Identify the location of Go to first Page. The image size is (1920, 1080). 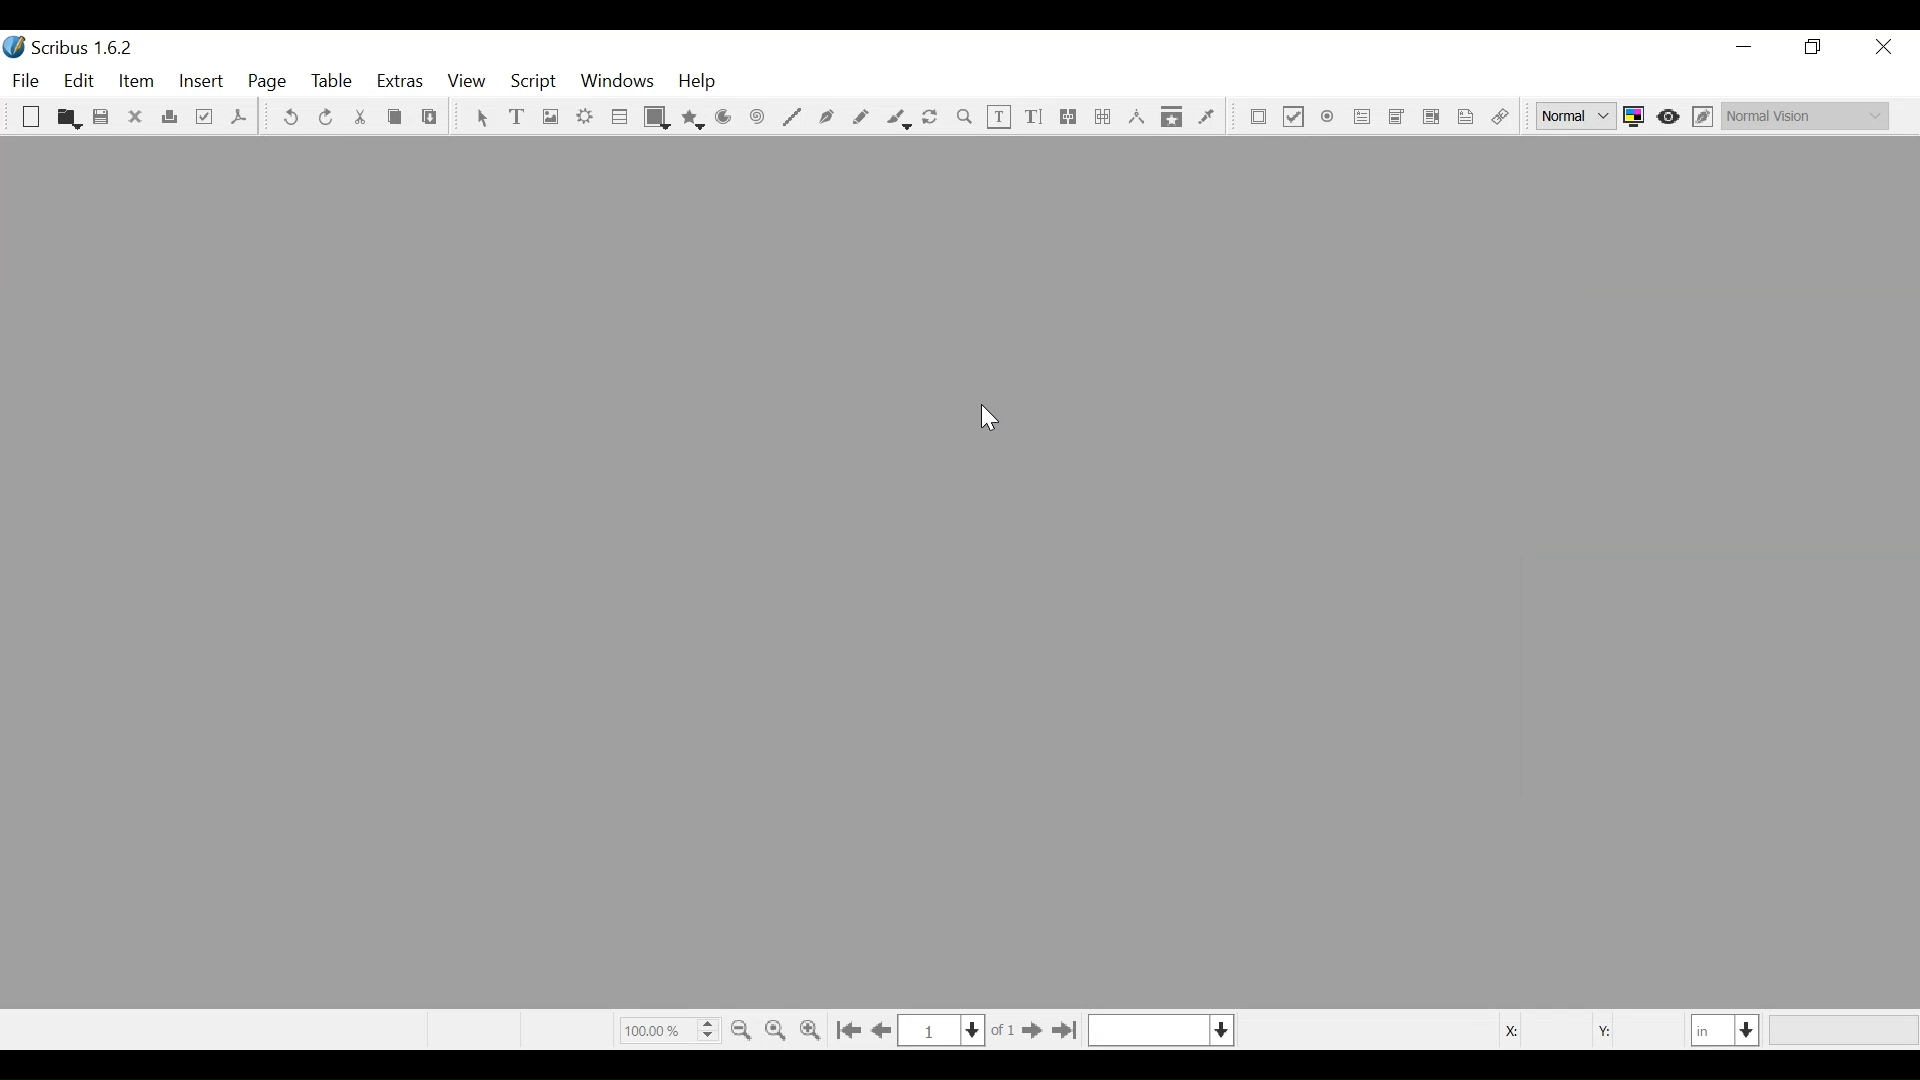
(851, 1030).